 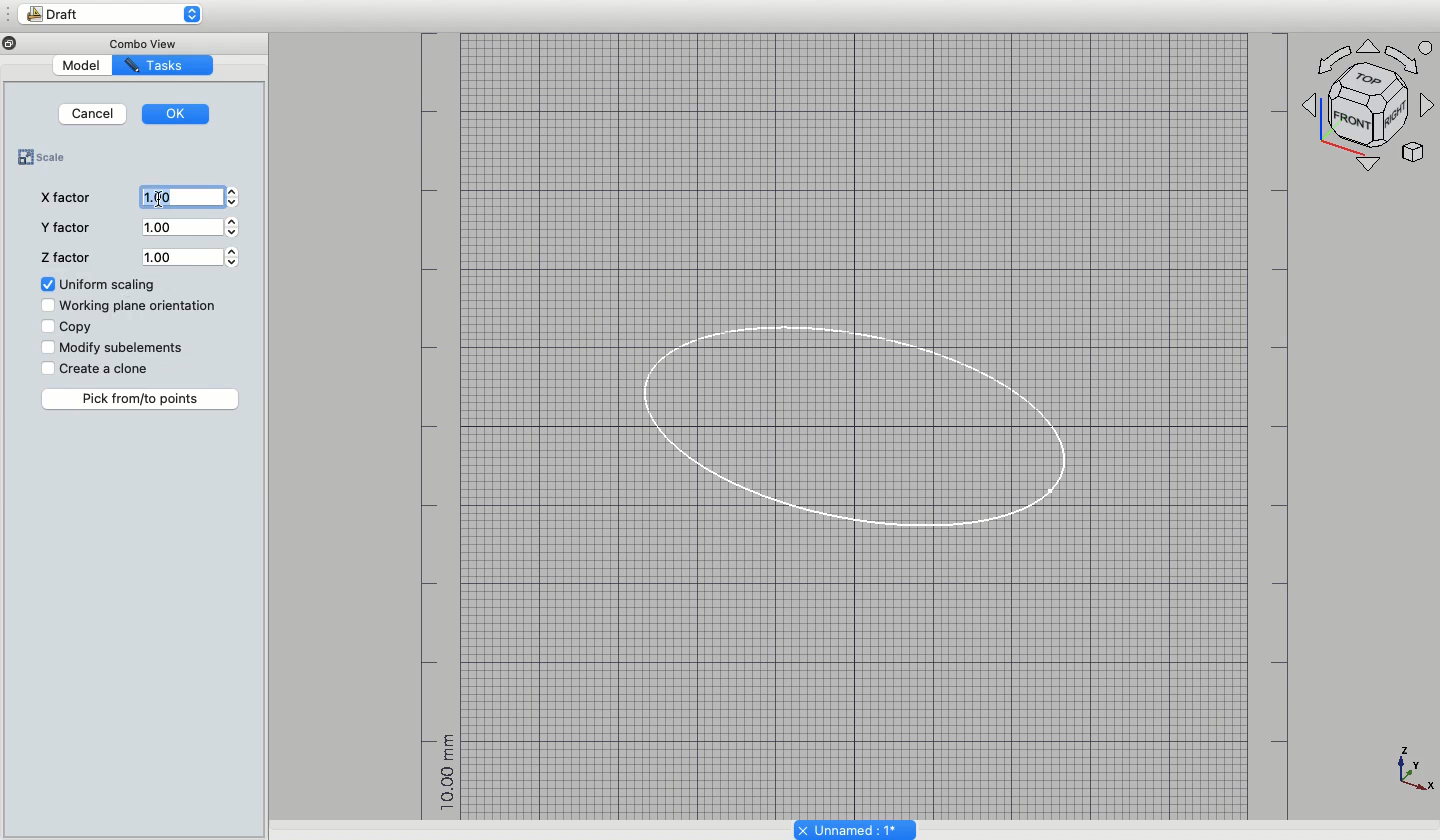 I want to click on 1.00, so click(x=192, y=227).